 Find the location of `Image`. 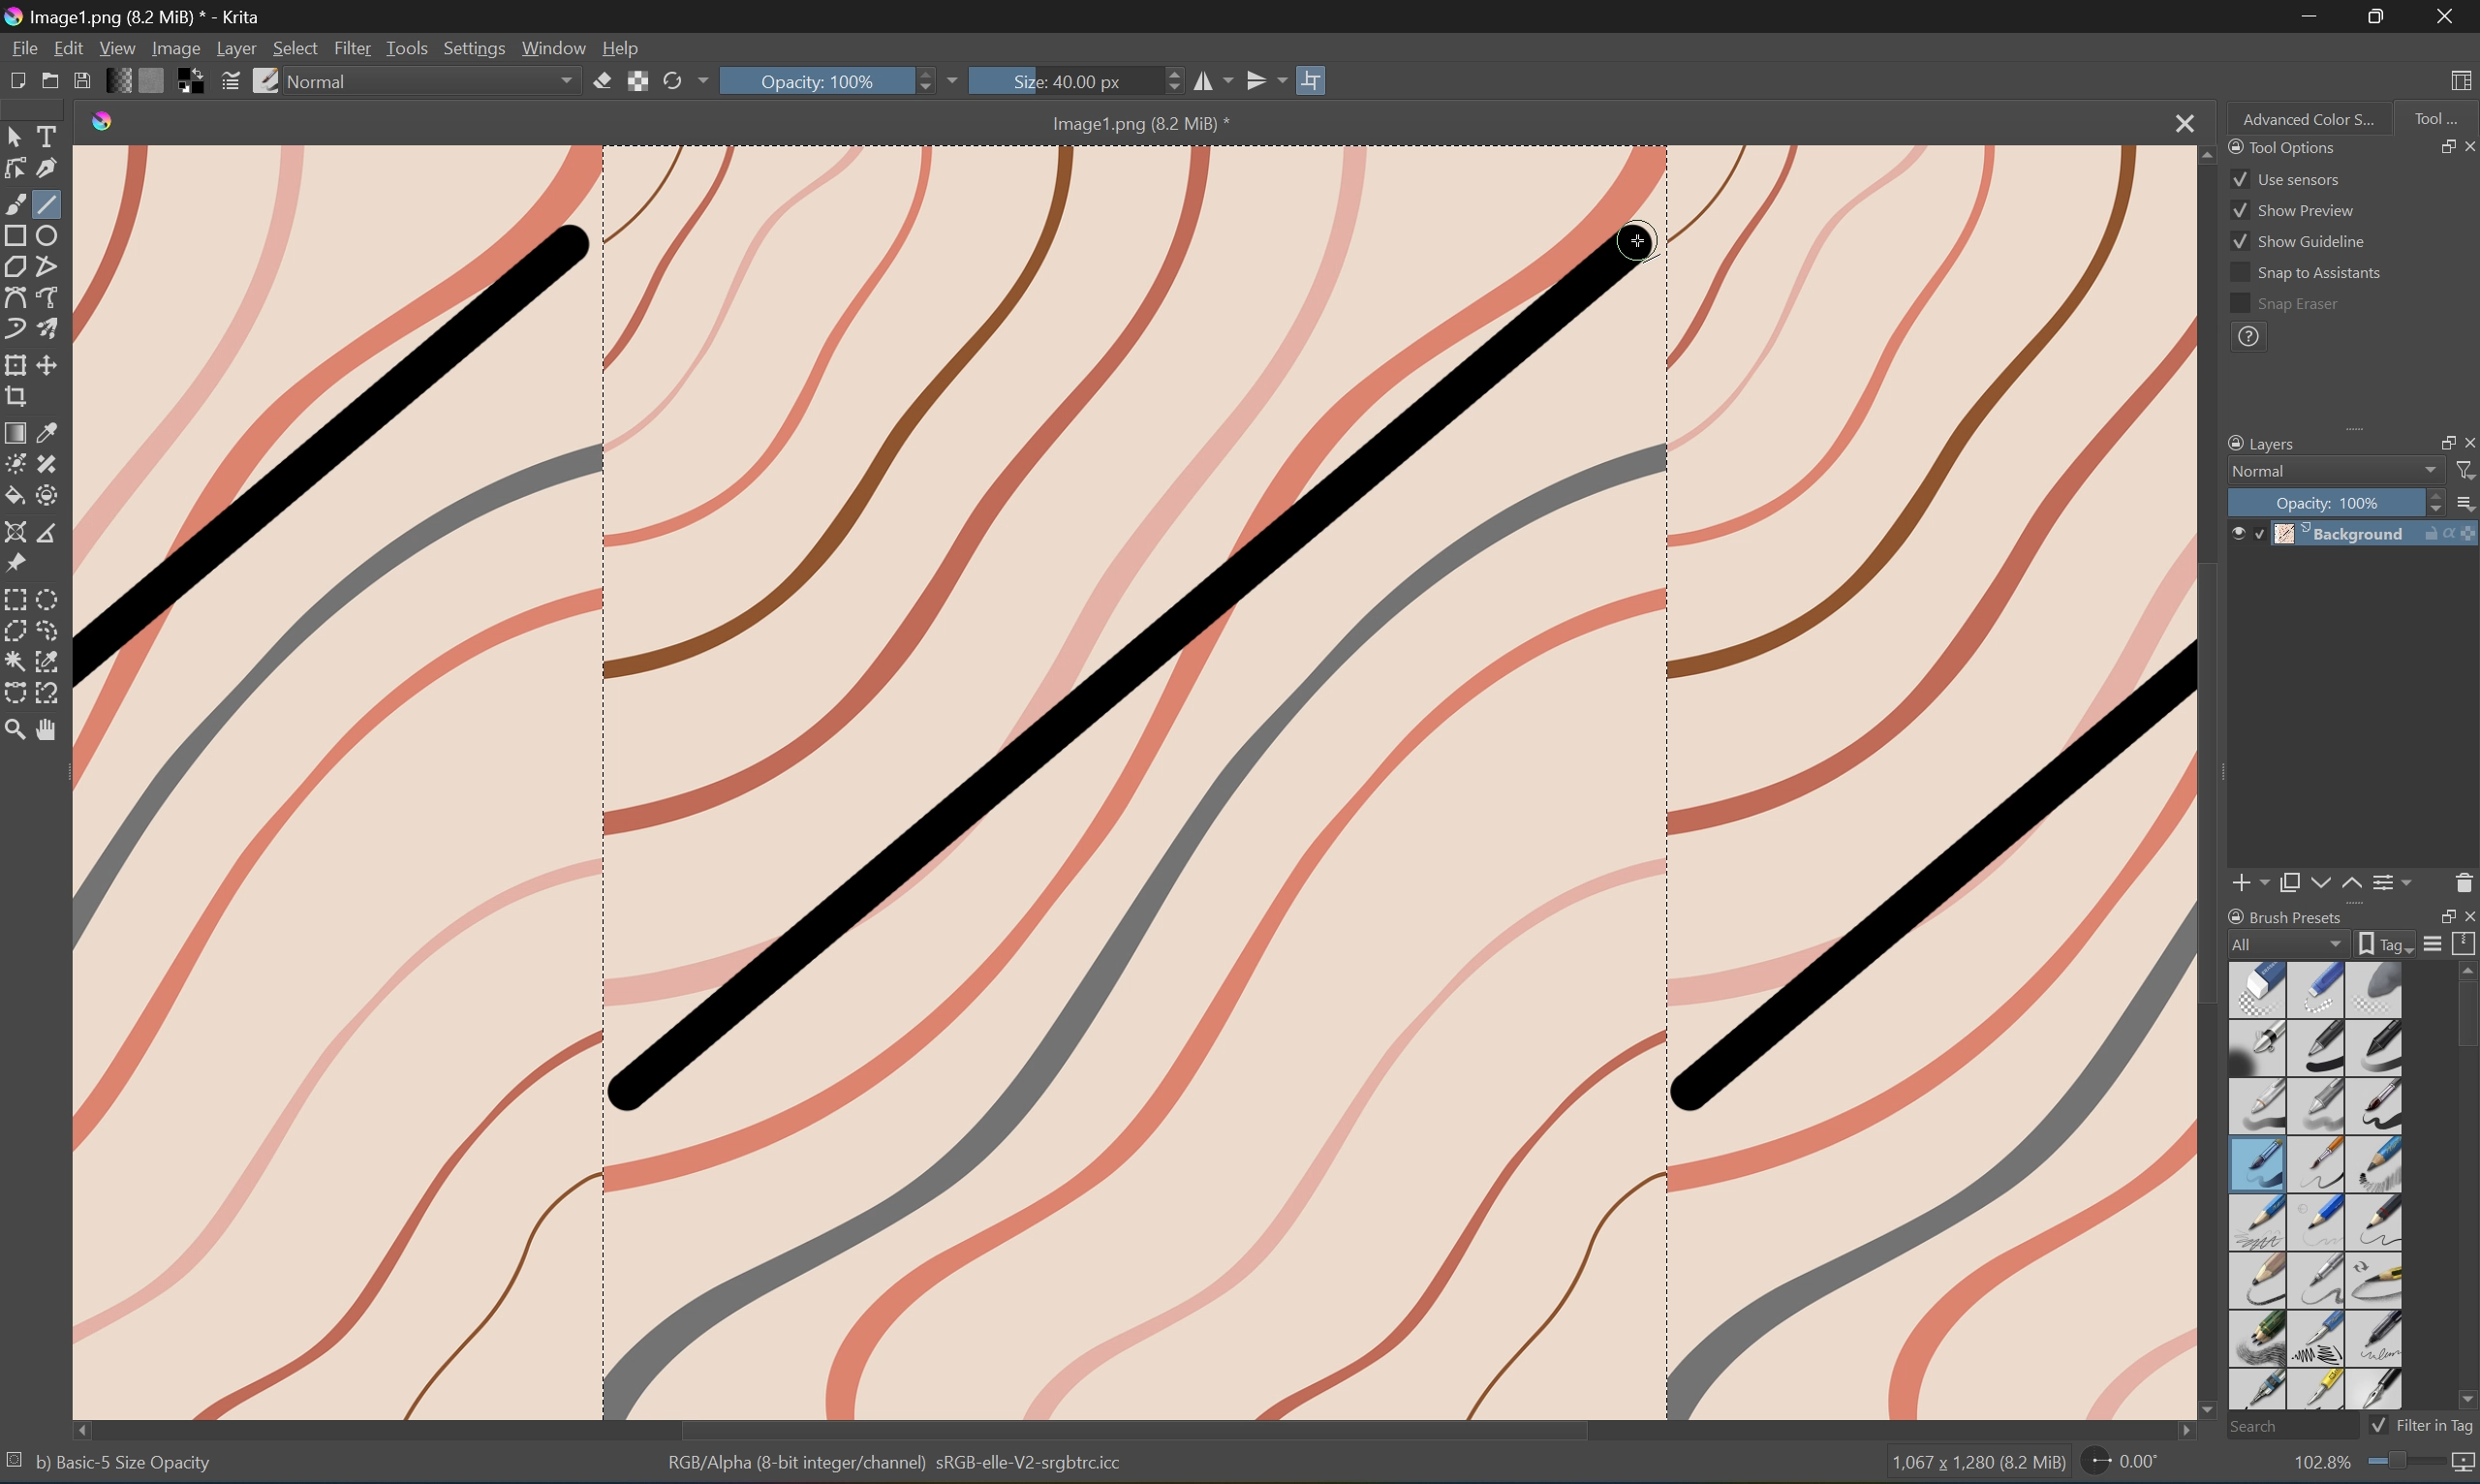

Image is located at coordinates (1135, 782).